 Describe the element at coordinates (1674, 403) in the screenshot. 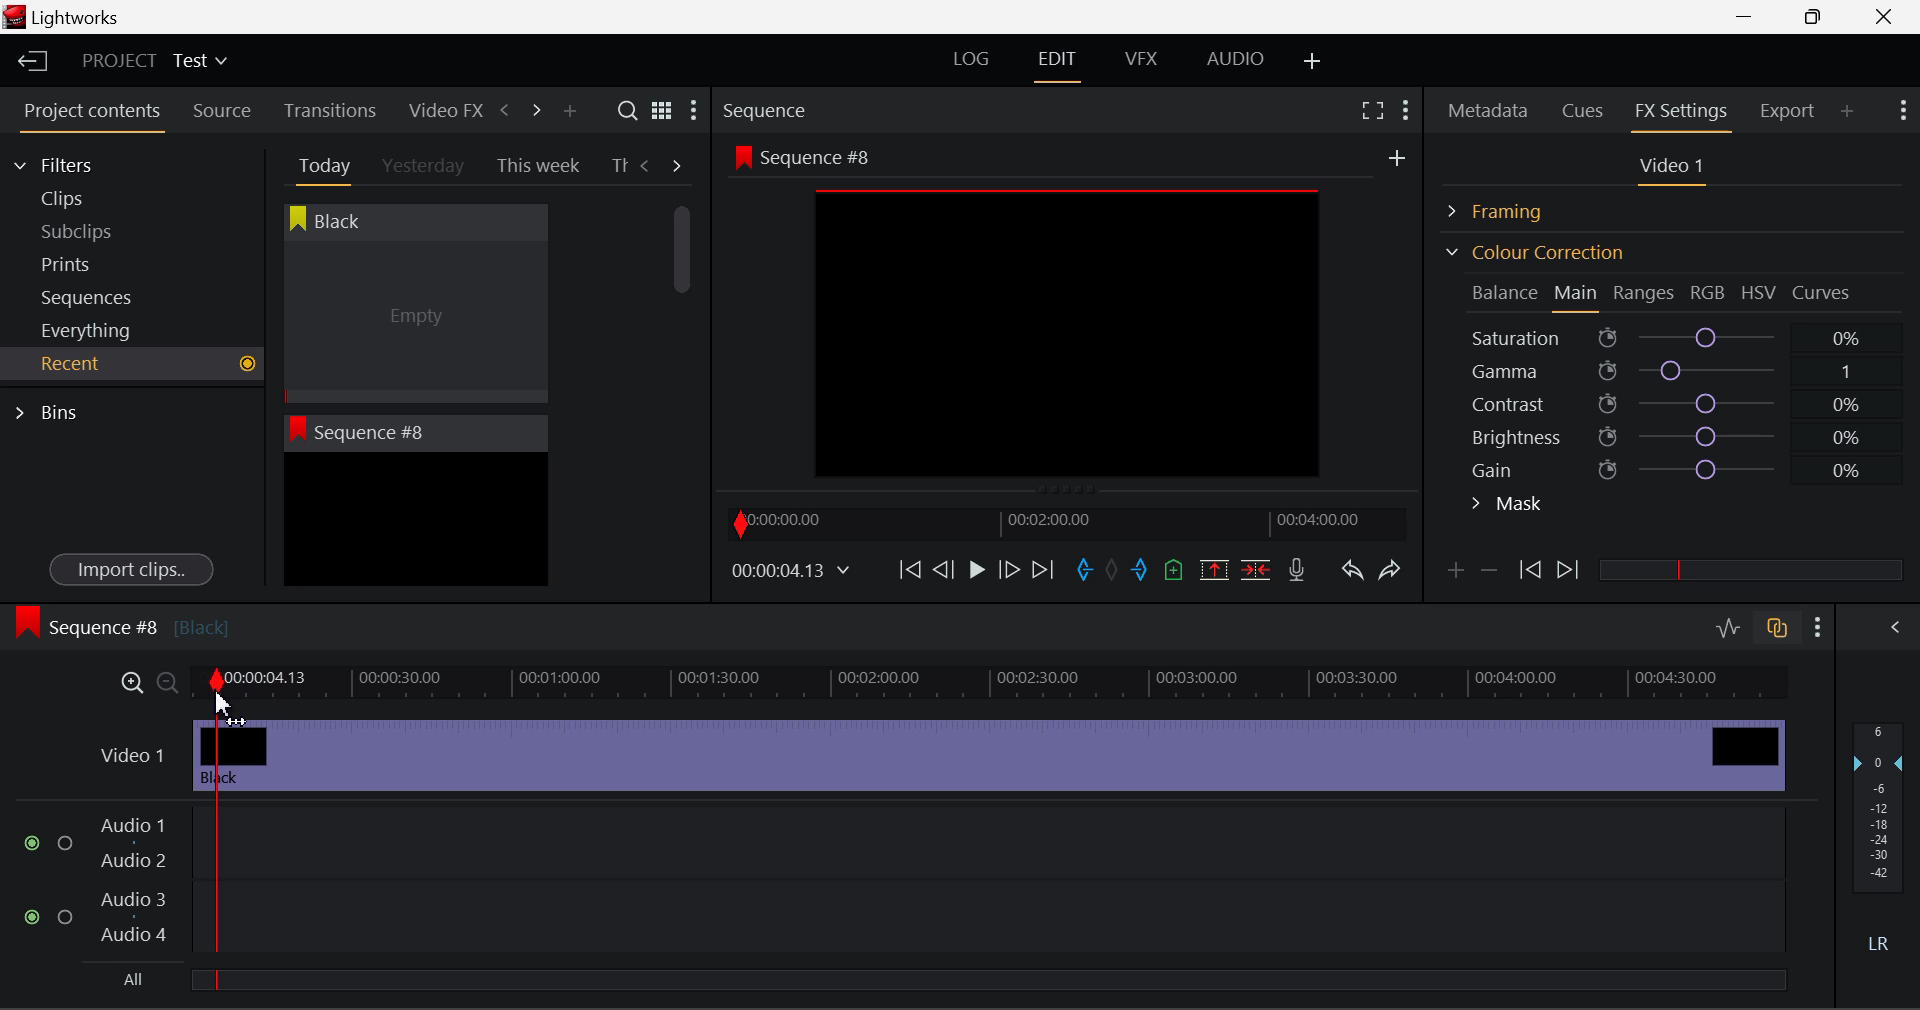

I see `Contrast` at that location.